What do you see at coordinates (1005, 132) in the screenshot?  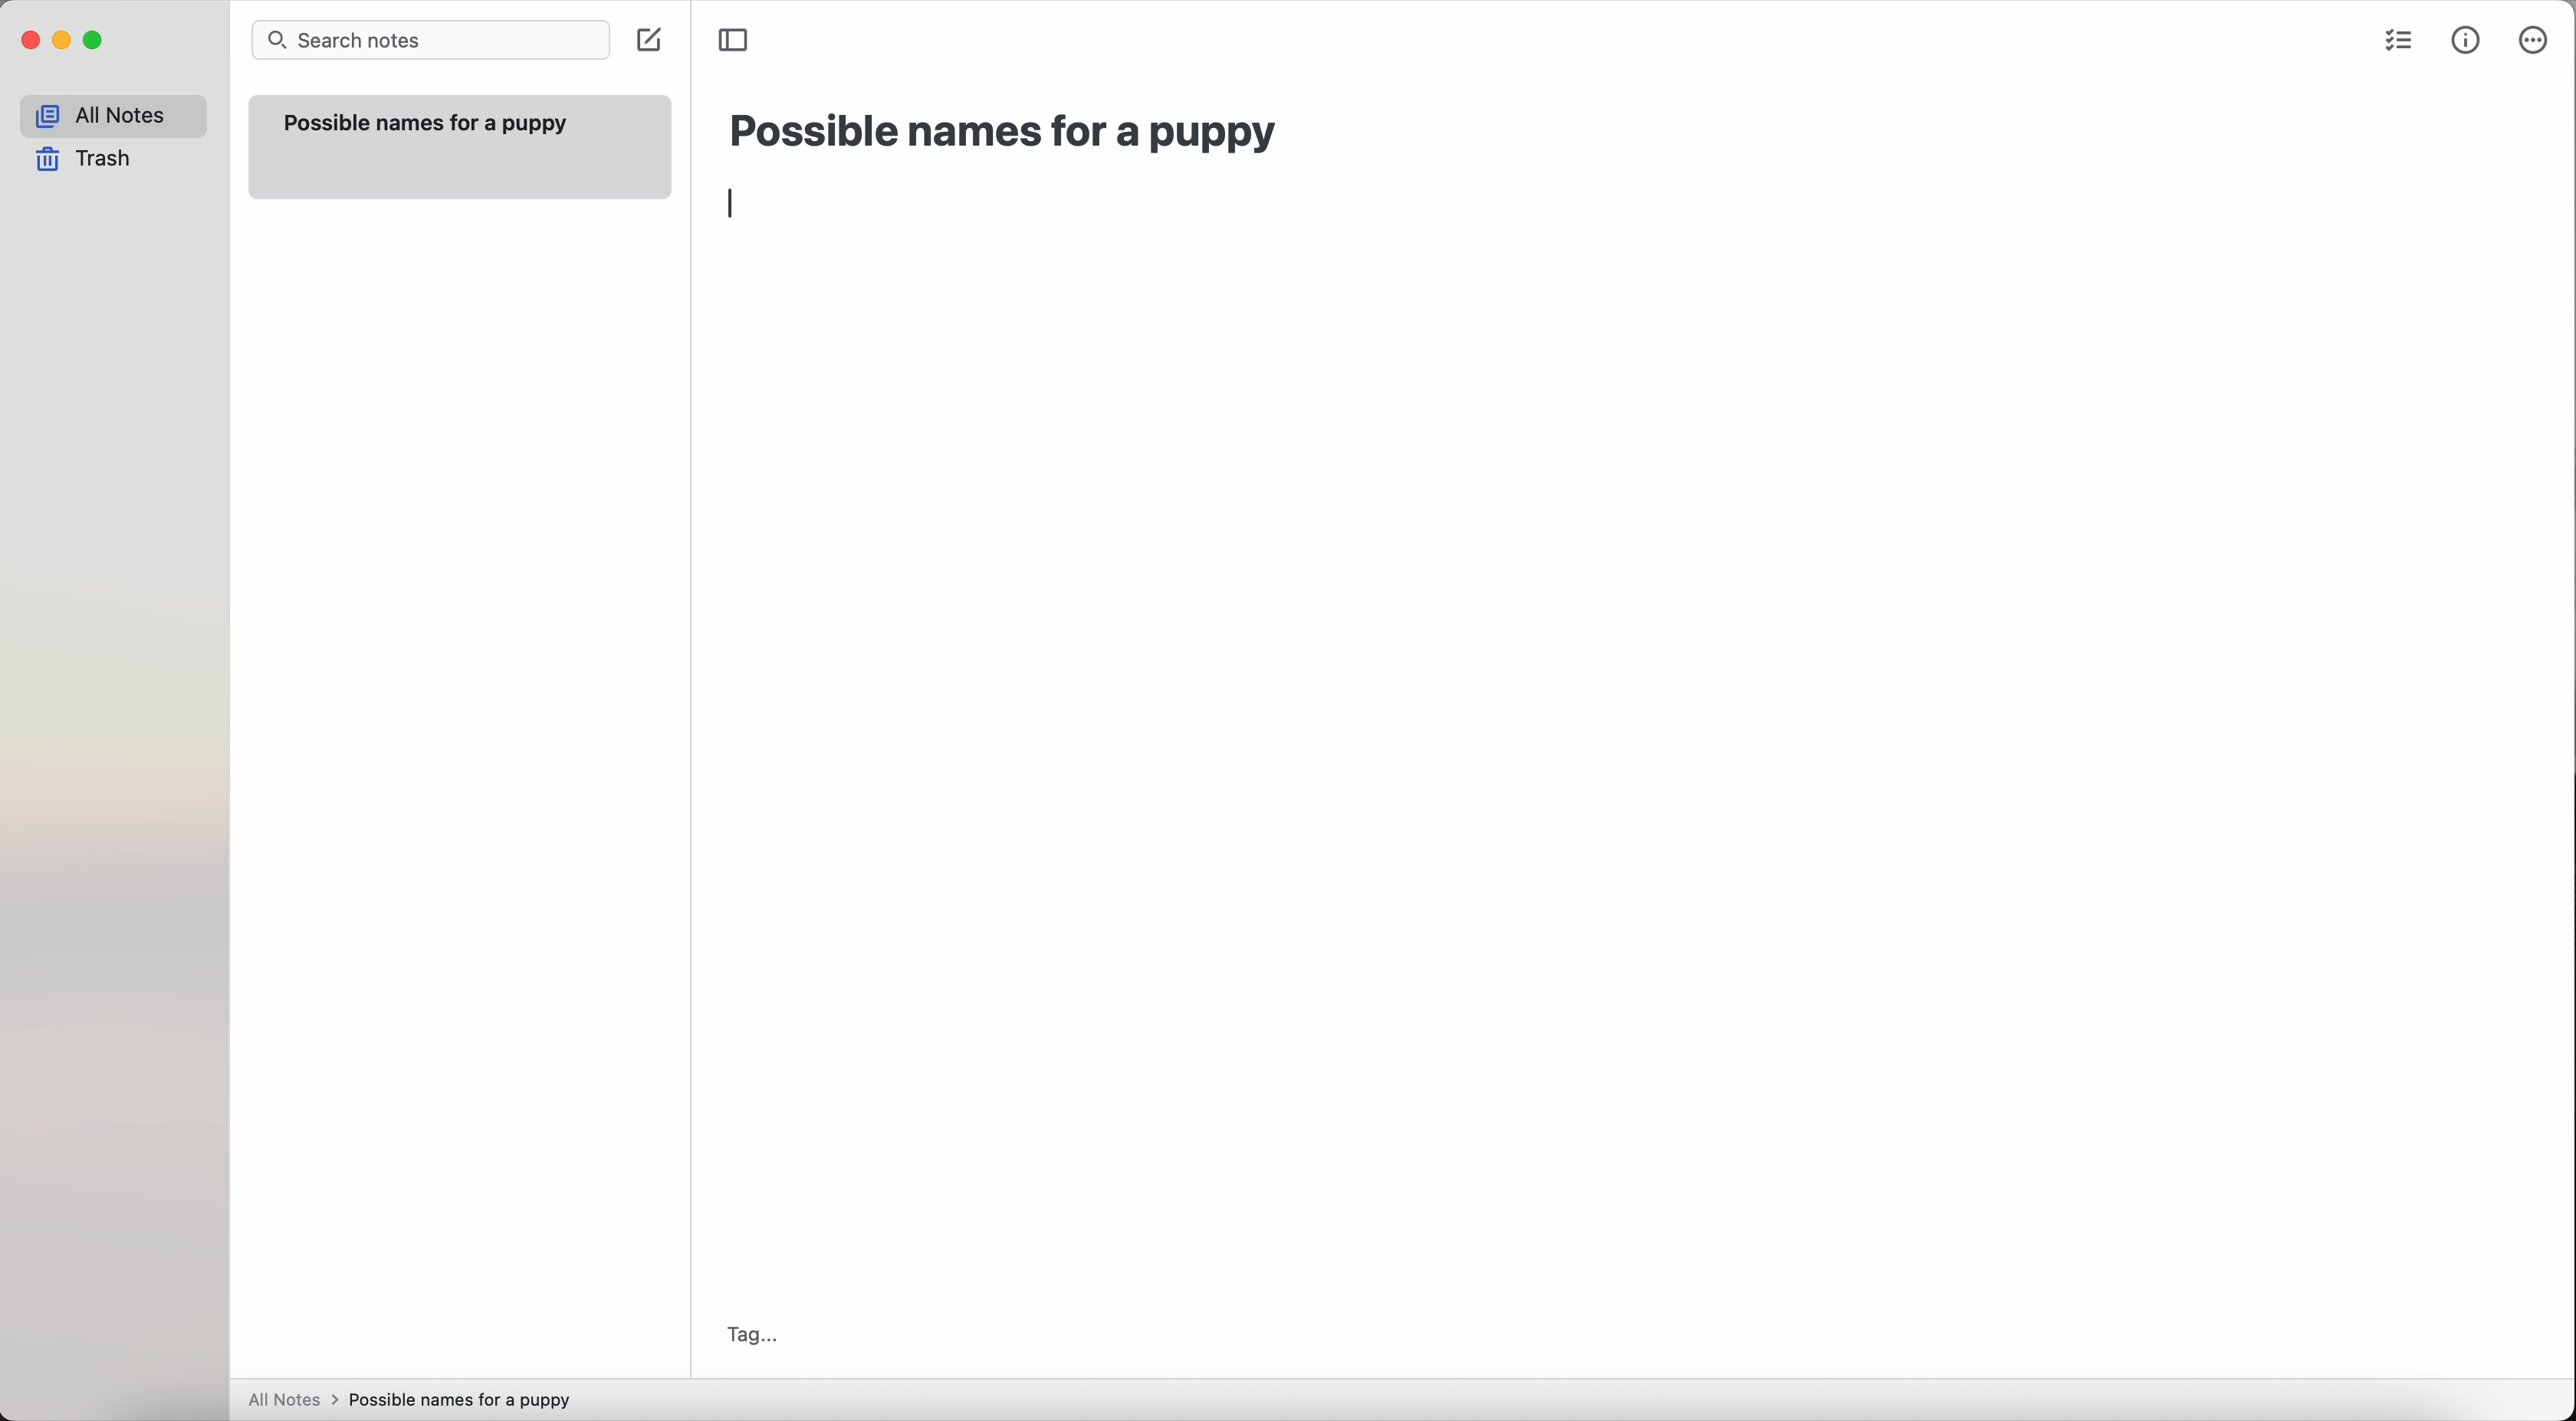 I see `possible names for a puppy` at bounding box center [1005, 132].